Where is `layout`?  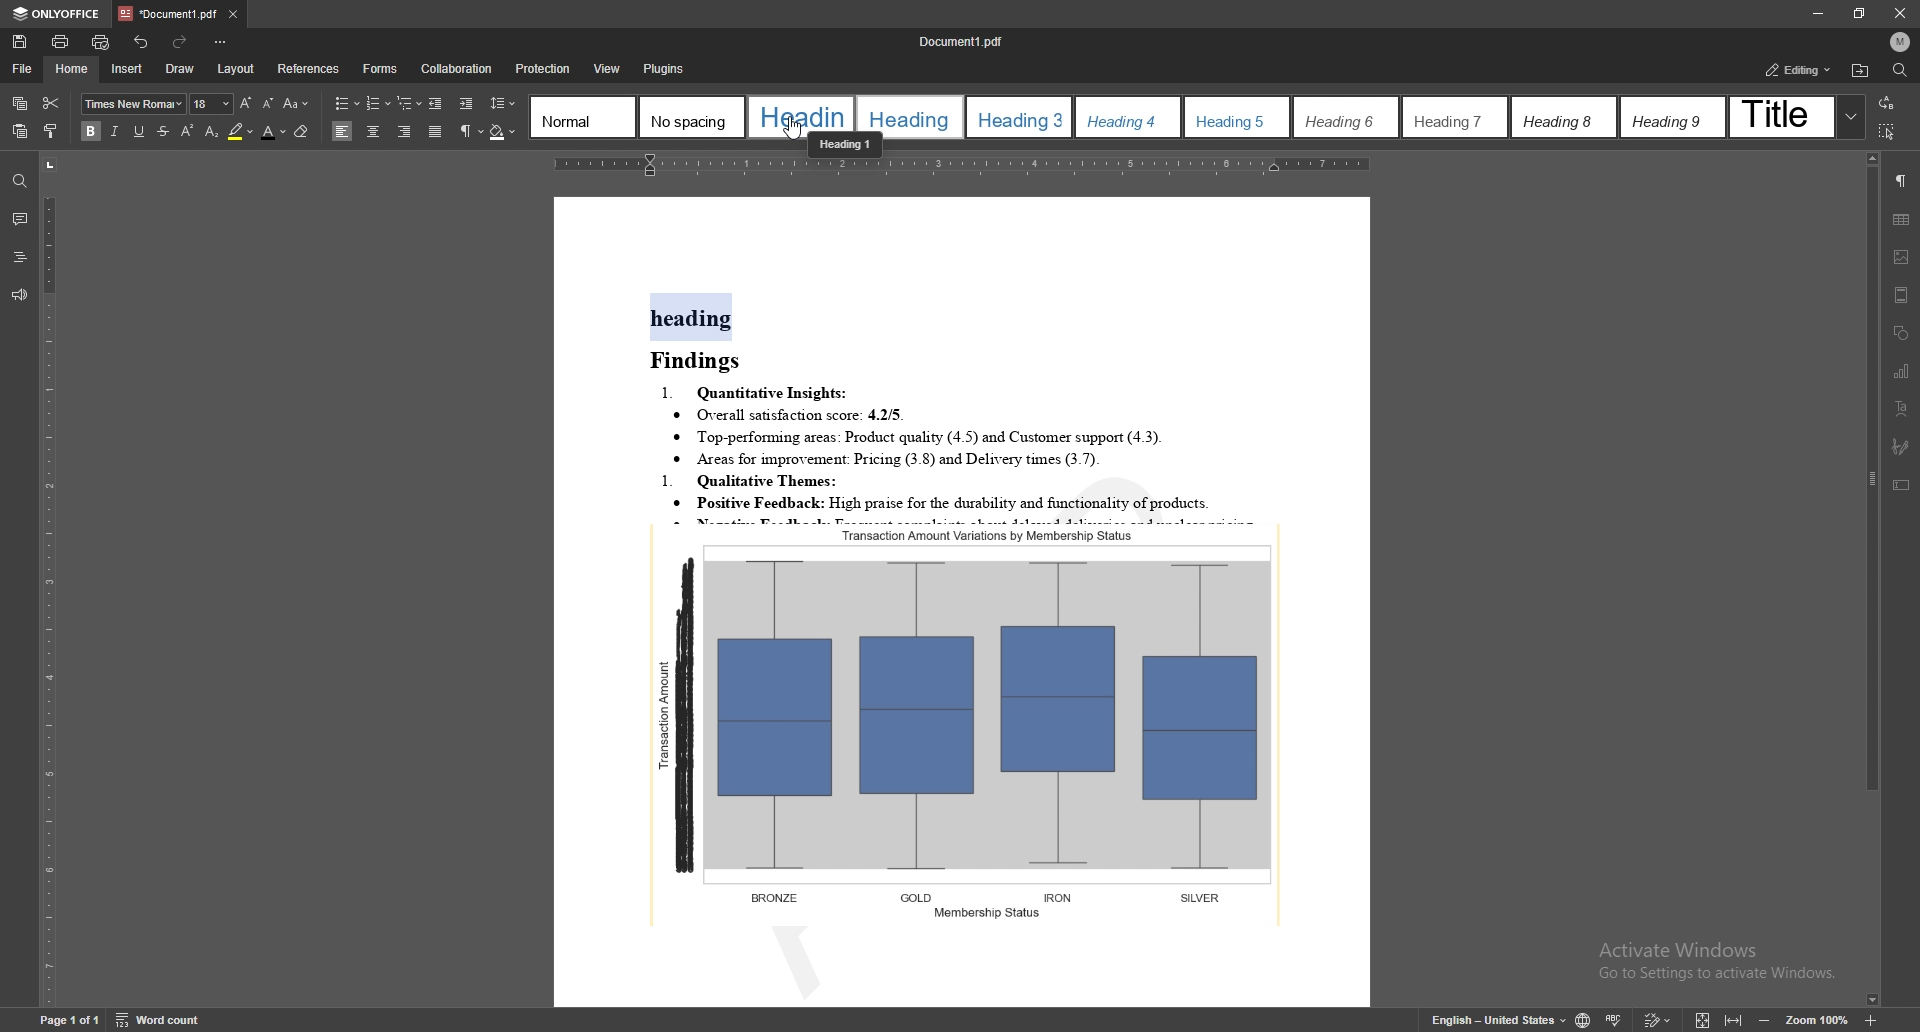
layout is located at coordinates (237, 69).